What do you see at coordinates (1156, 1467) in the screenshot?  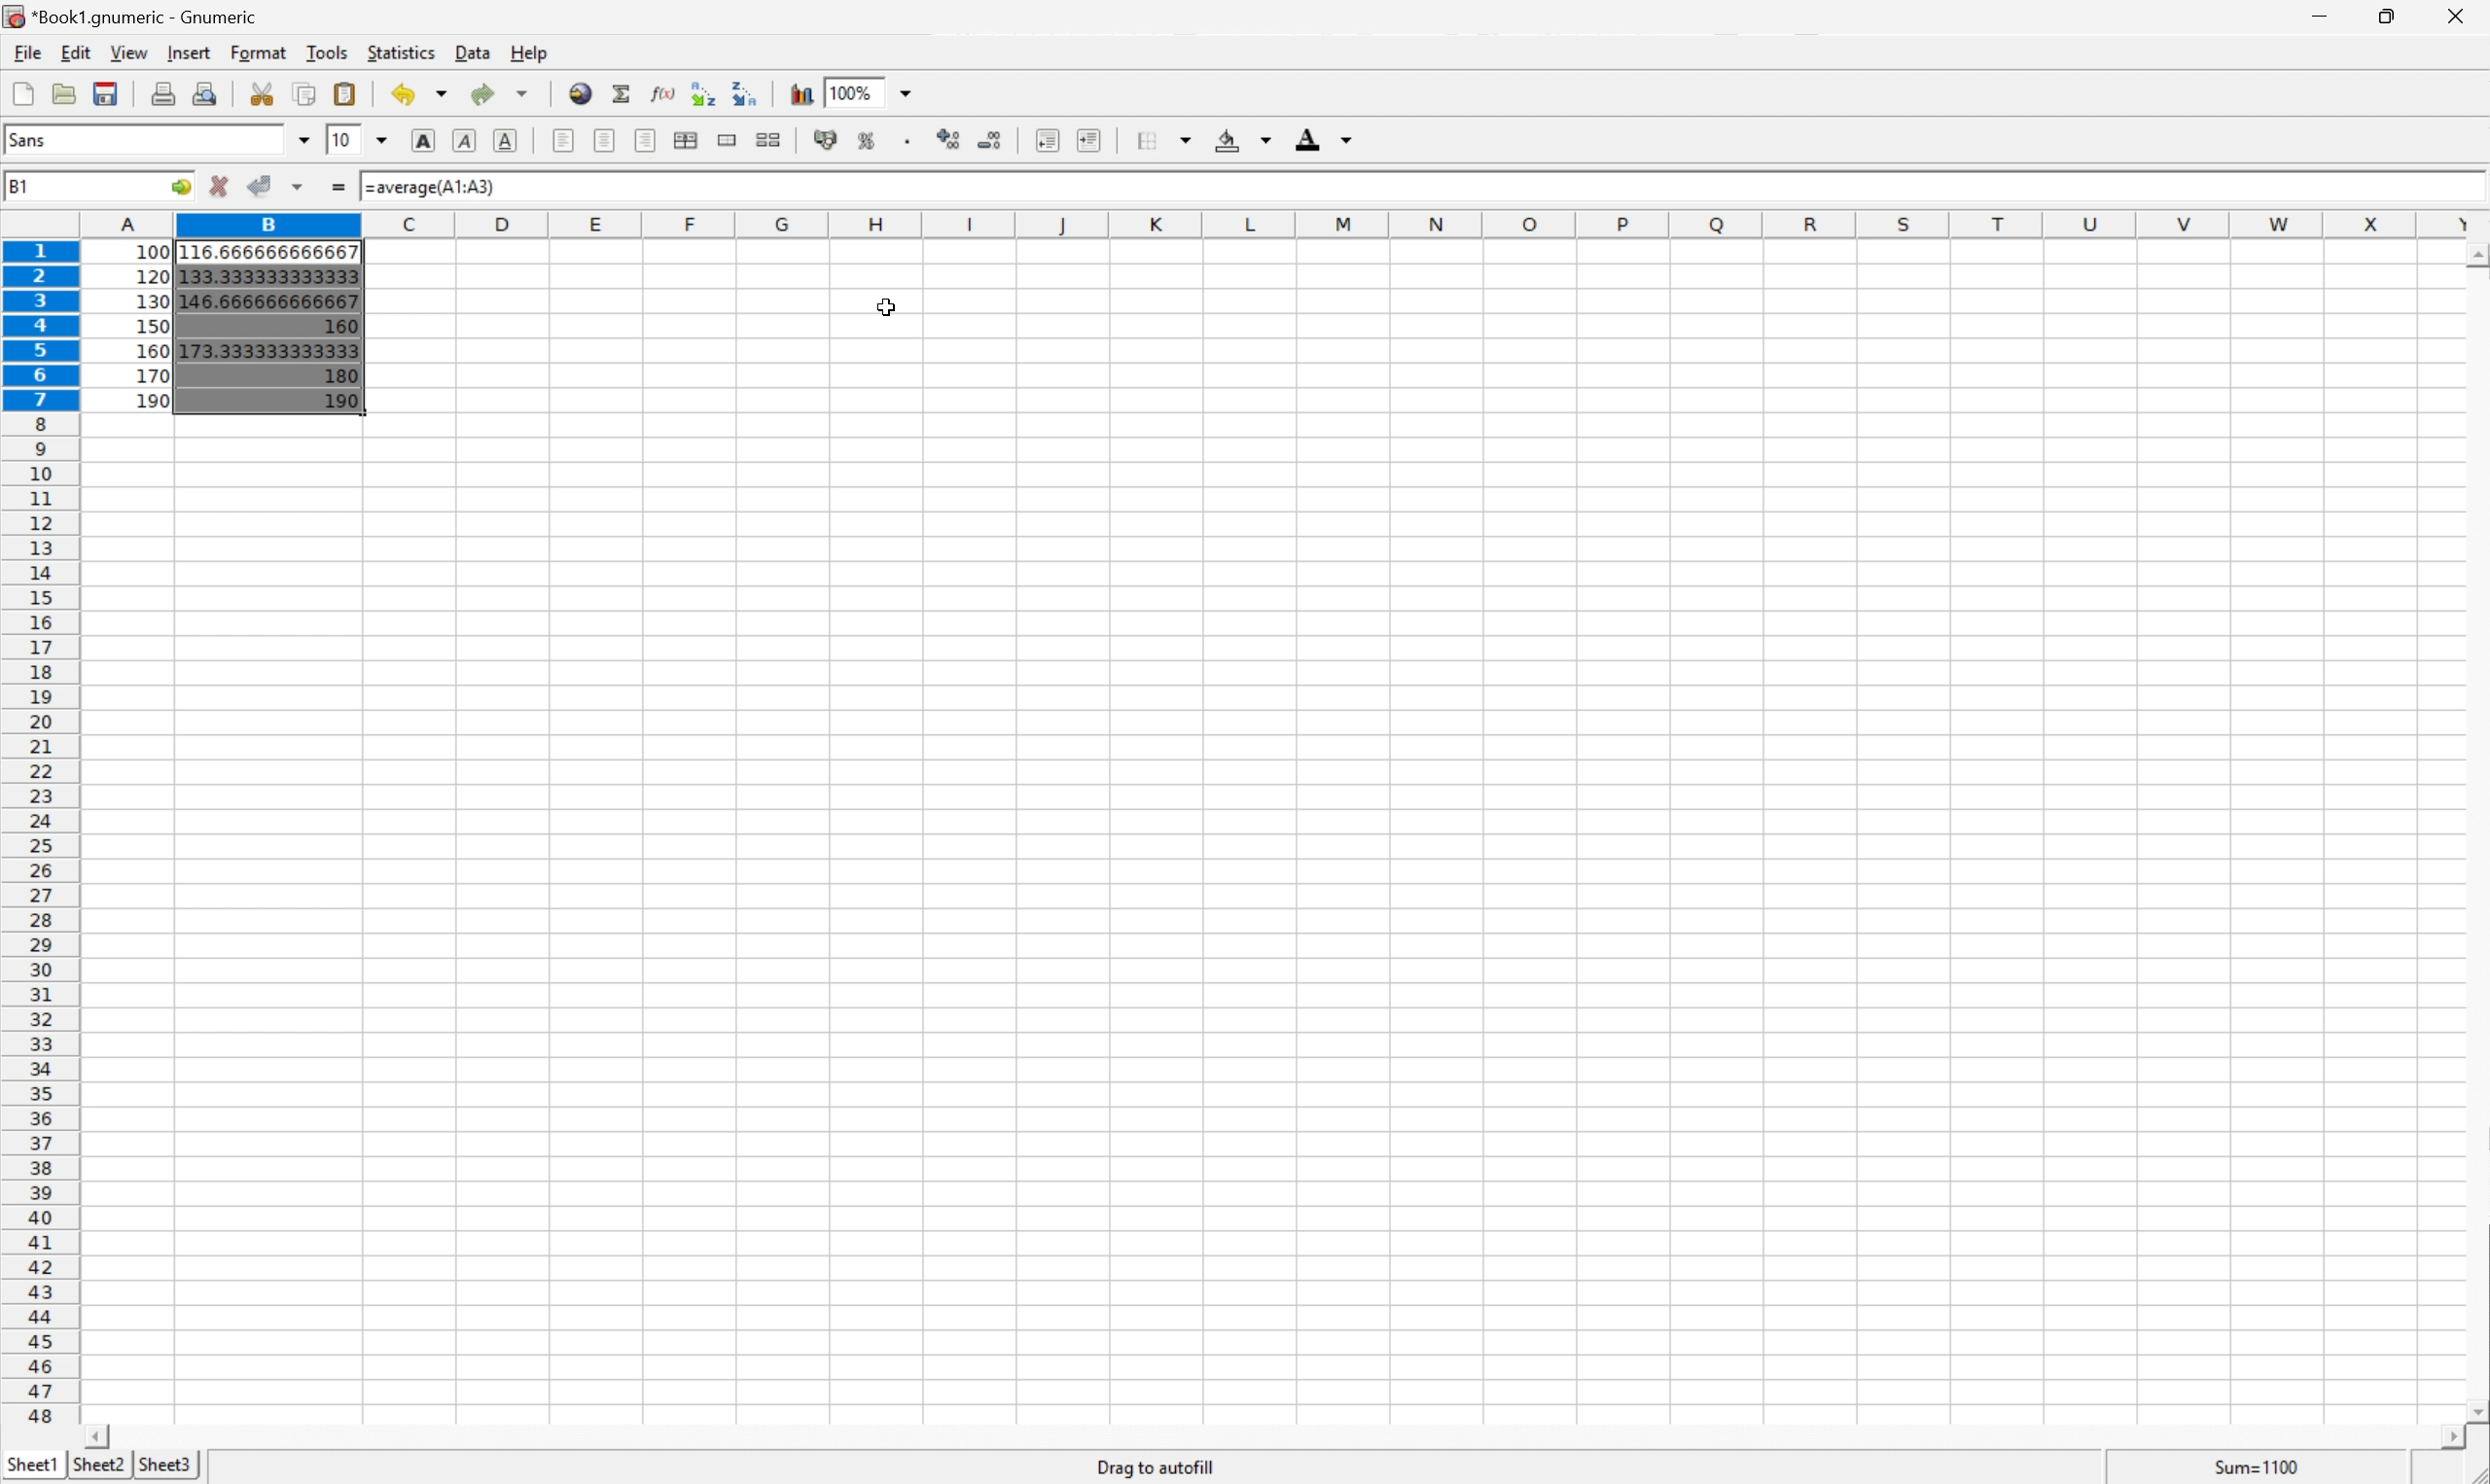 I see `Drag to autofill` at bounding box center [1156, 1467].